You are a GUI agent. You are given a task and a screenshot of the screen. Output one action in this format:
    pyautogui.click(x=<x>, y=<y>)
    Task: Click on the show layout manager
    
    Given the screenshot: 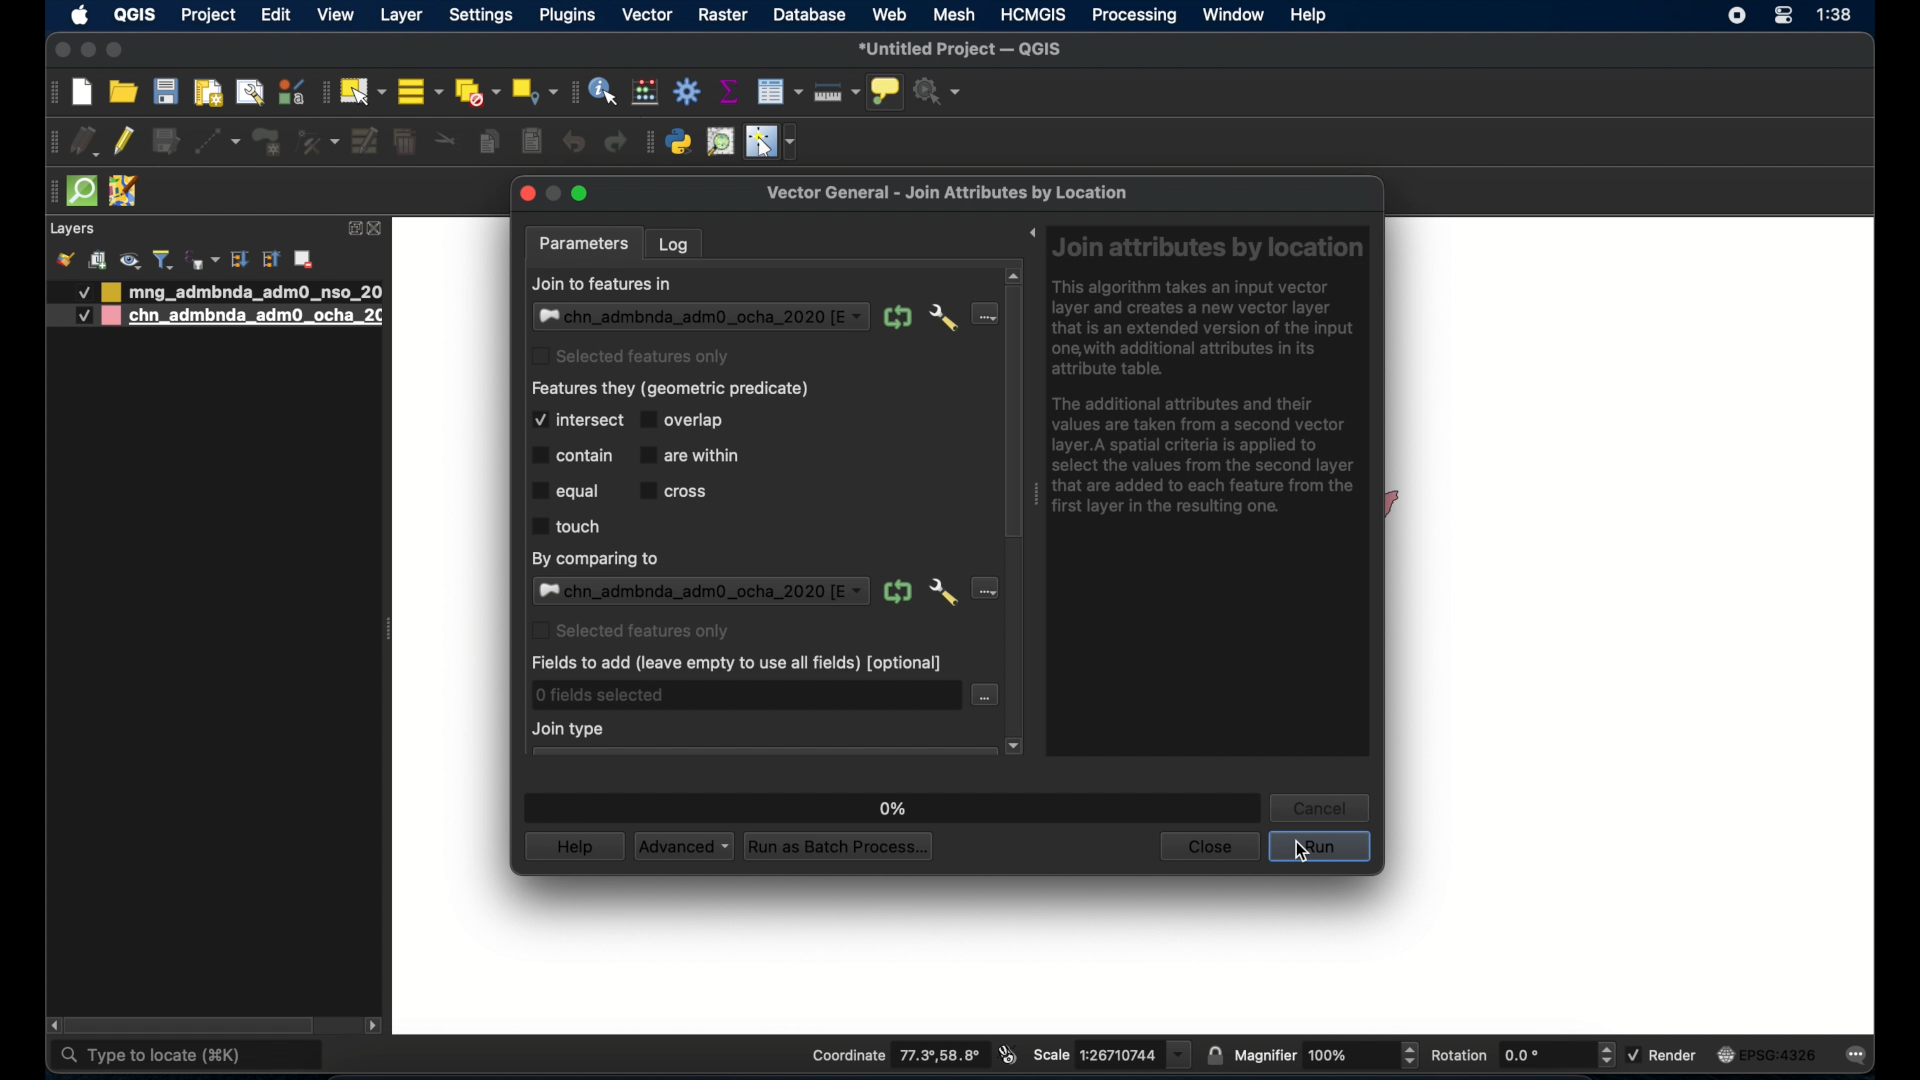 What is the action you would take?
    pyautogui.click(x=249, y=94)
    